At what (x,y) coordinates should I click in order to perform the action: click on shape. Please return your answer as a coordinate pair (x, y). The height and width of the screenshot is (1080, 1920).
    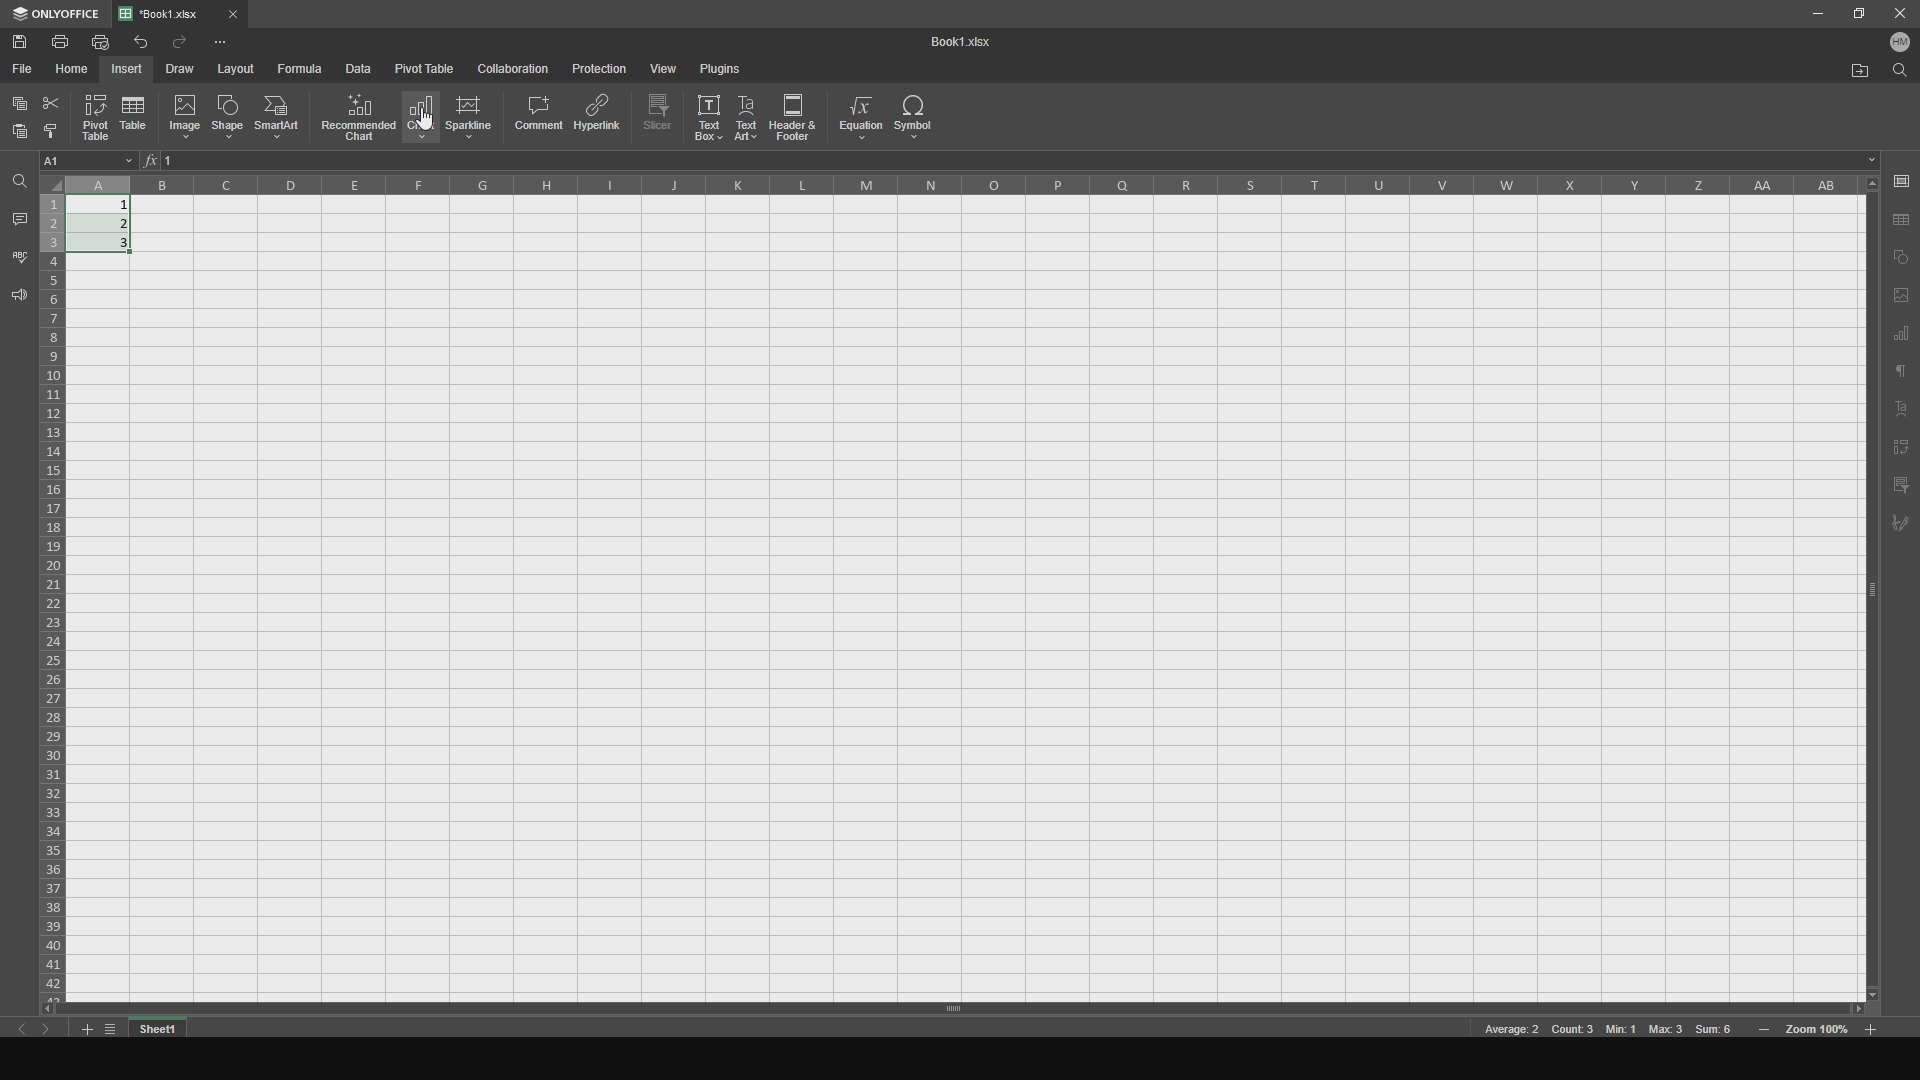
    Looking at the image, I should click on (227, 120).